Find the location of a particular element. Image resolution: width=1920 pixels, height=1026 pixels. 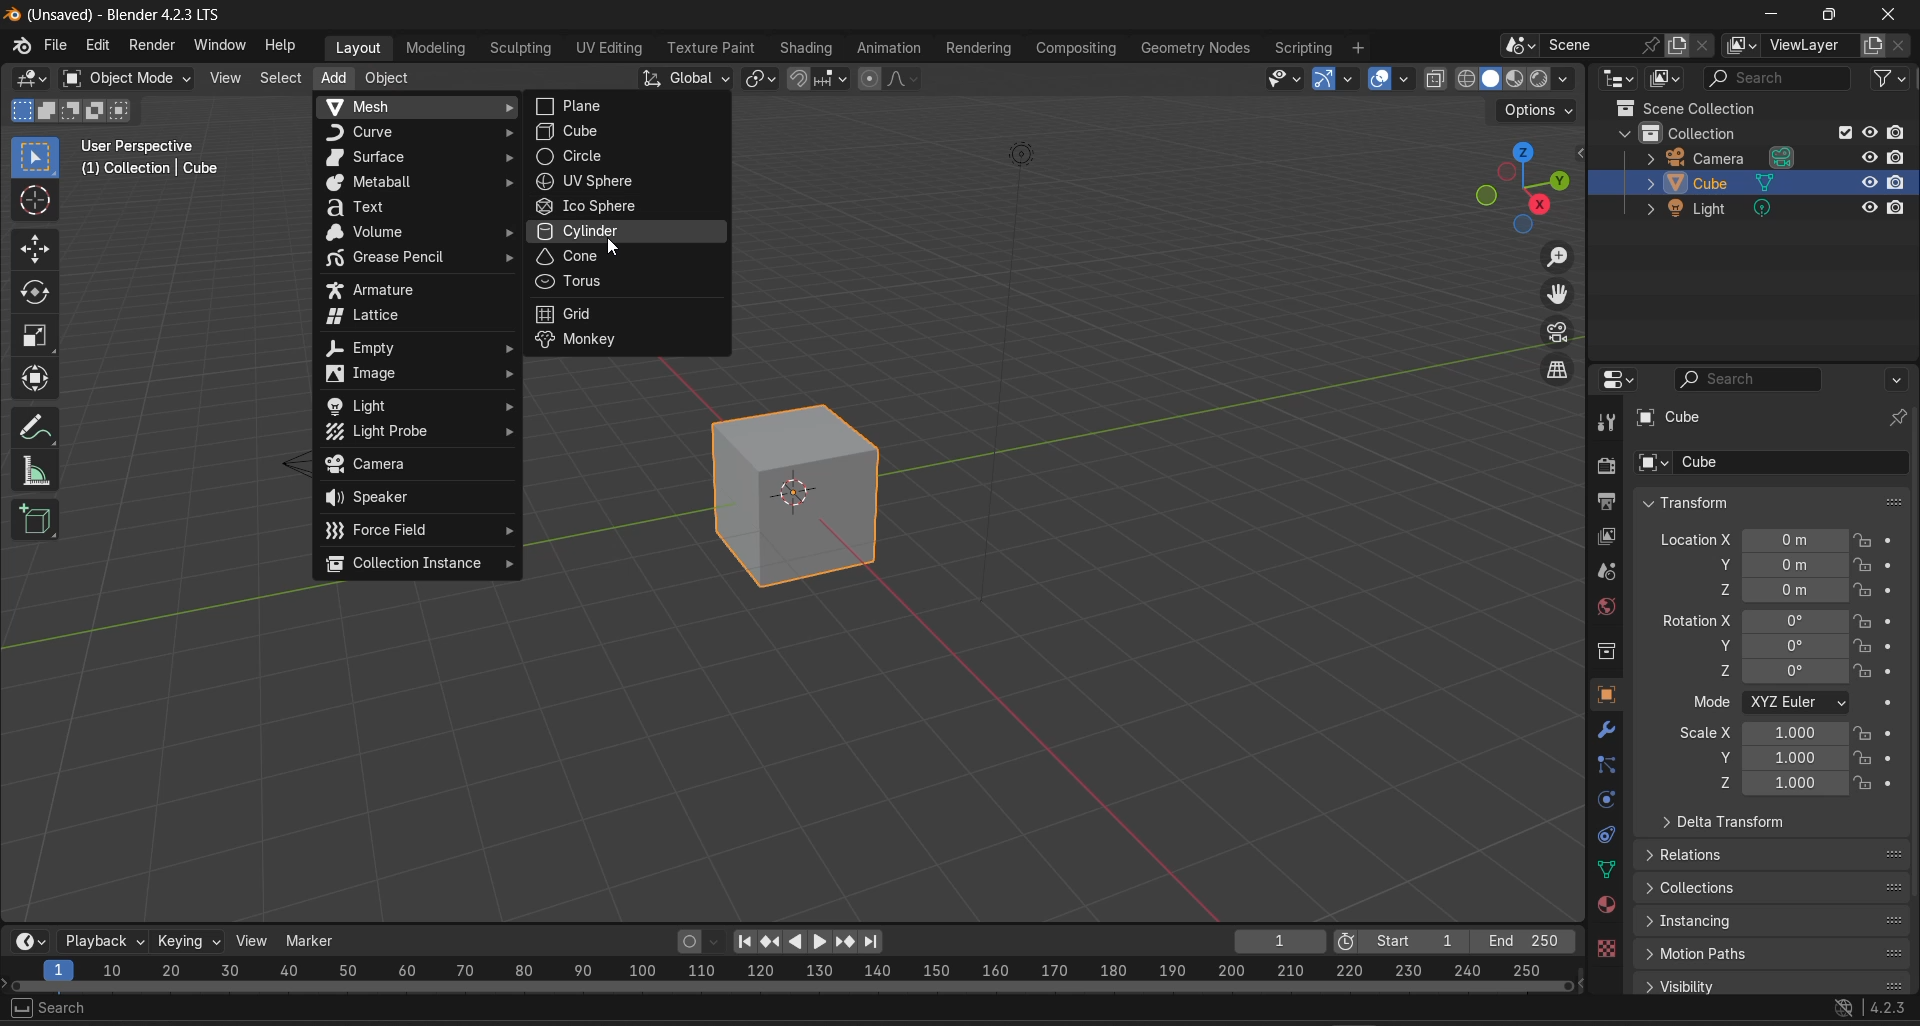

particles is located at coordinates (1609, 765).